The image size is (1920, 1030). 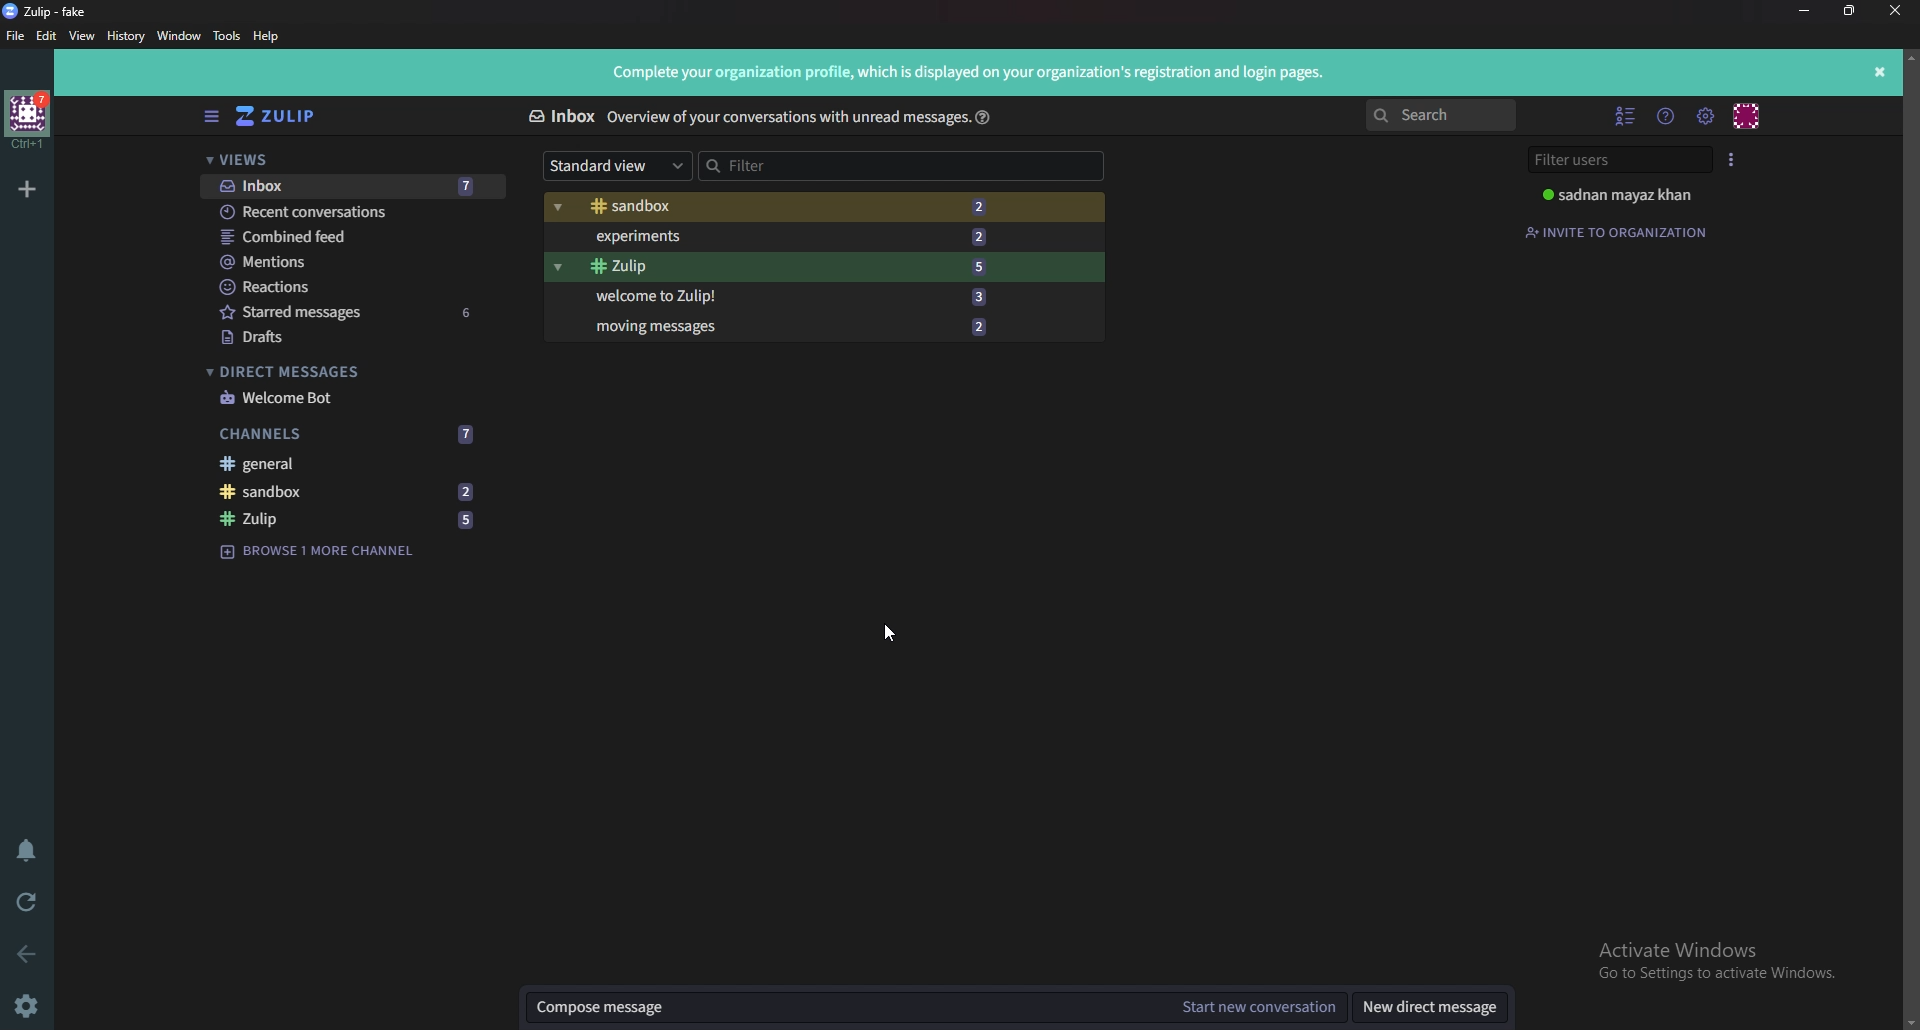 What do you see at coordinates (350, 310) in the screenshot?
I see `starred Messages` at bounding box center [350, 310].